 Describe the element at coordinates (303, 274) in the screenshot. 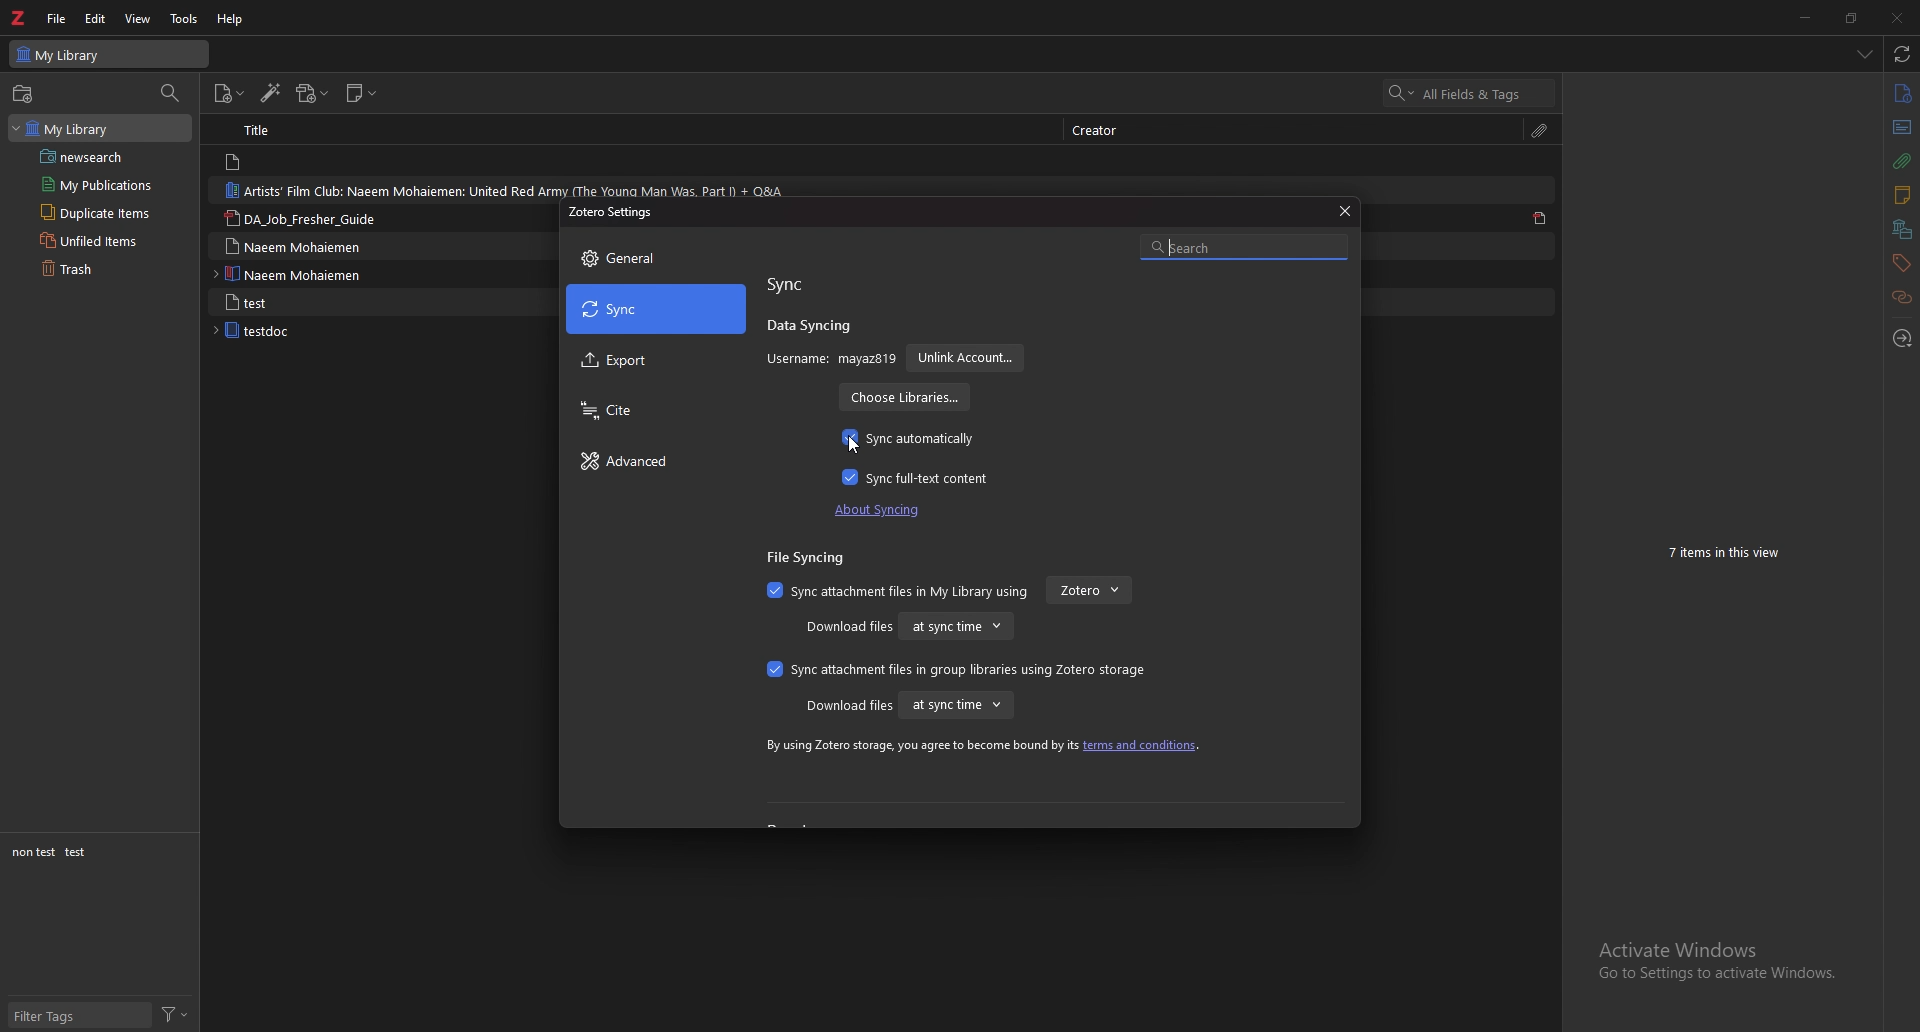

I see `Naeem Mohaiemen` at that location.